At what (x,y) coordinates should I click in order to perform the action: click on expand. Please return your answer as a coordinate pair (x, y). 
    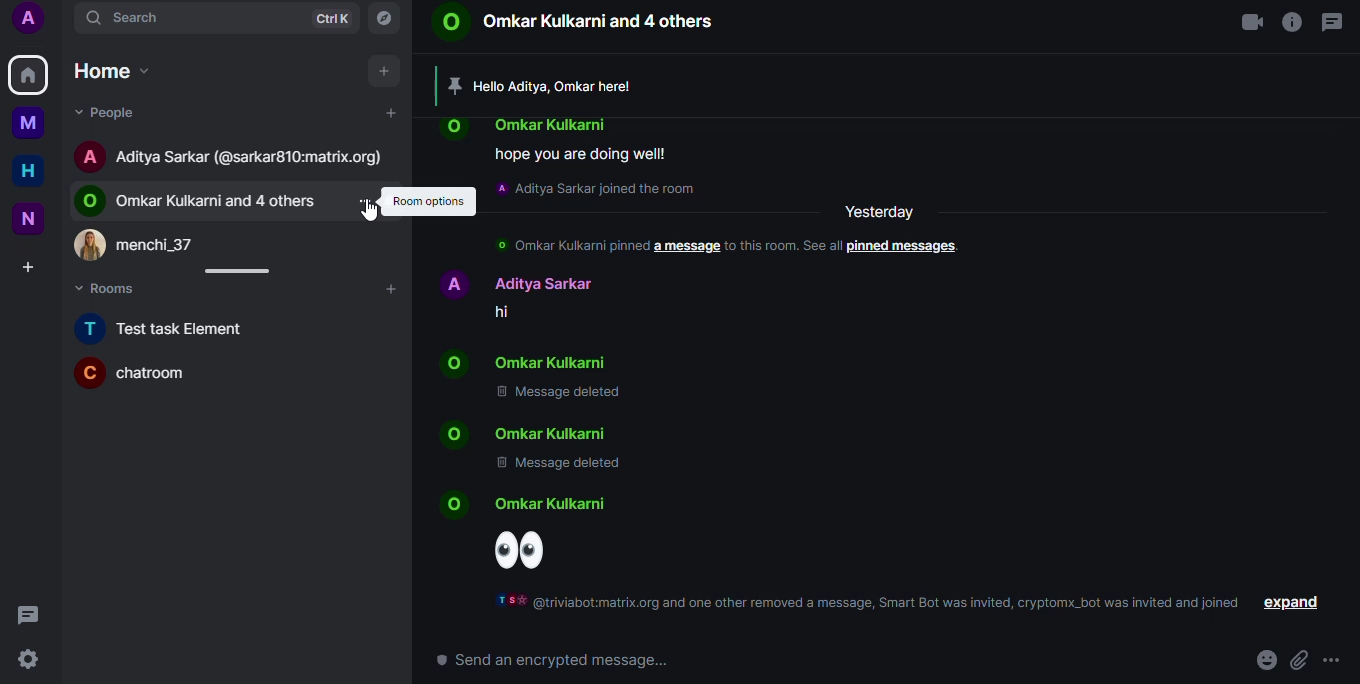
    Looking at the image, I should click on (1287, 603).